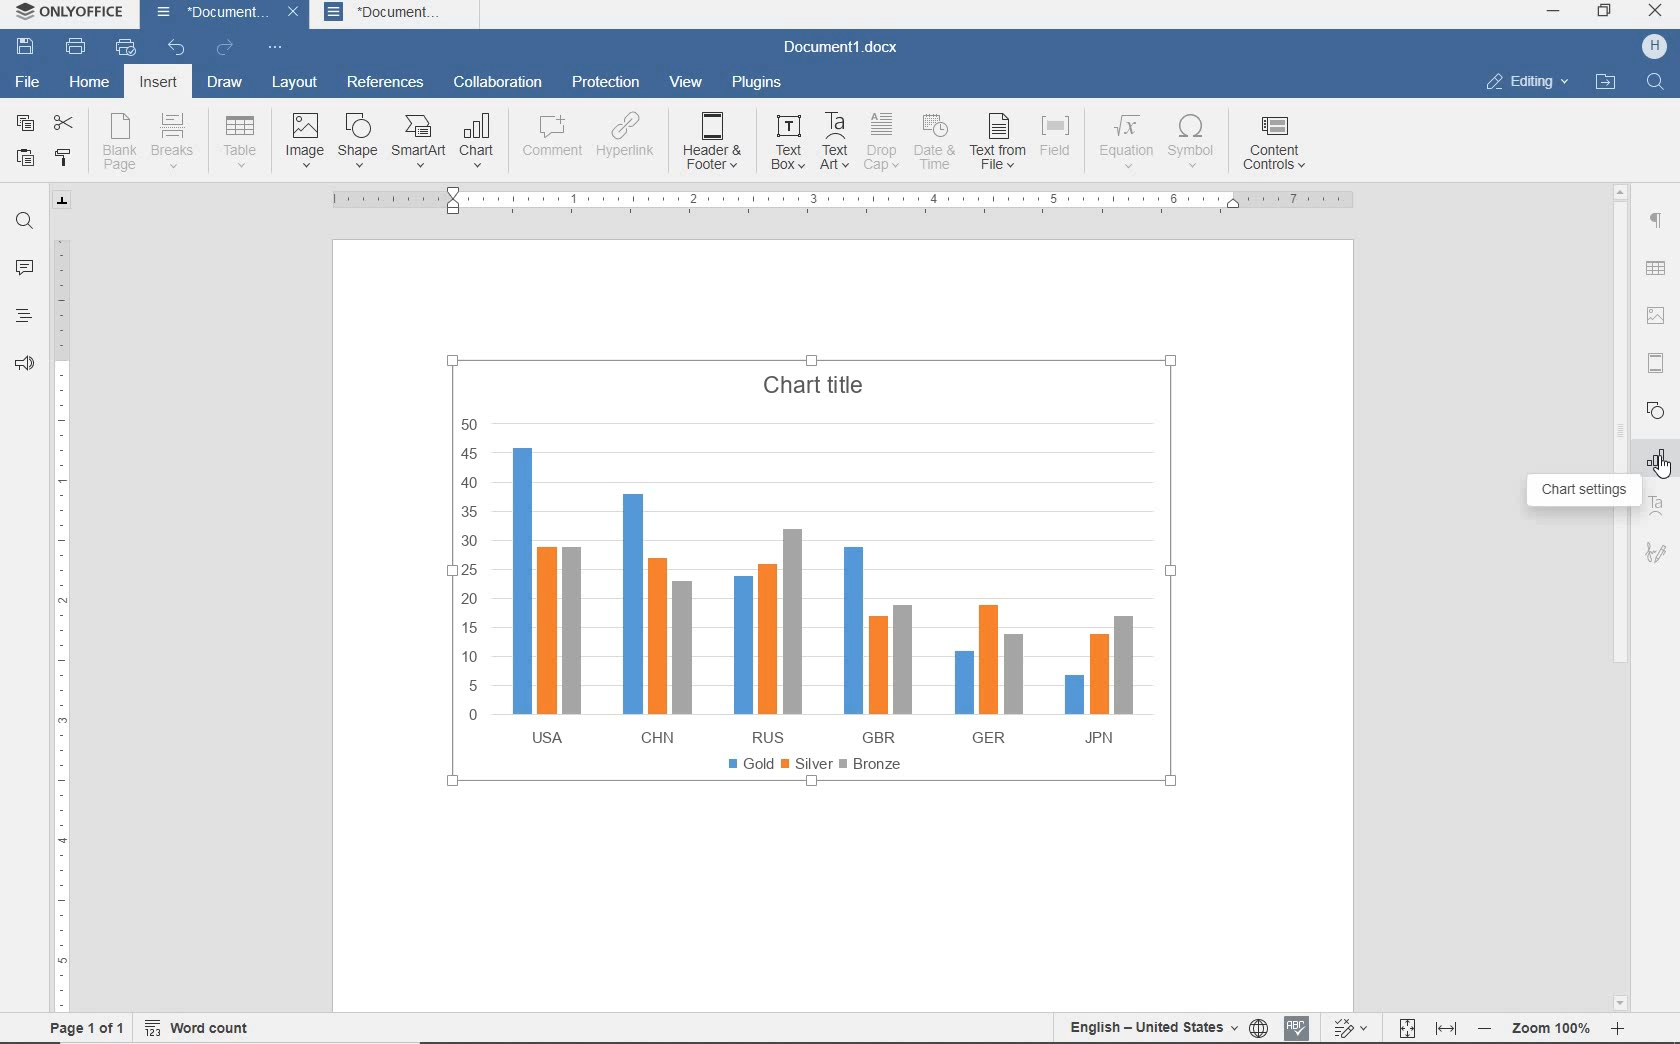 The height and width of the screenshot is (1044, 1680). What do you see at coordinates (88, 1027) in the screenshot?
I see `page 1 of 1` at bounding box center [88, 1027].